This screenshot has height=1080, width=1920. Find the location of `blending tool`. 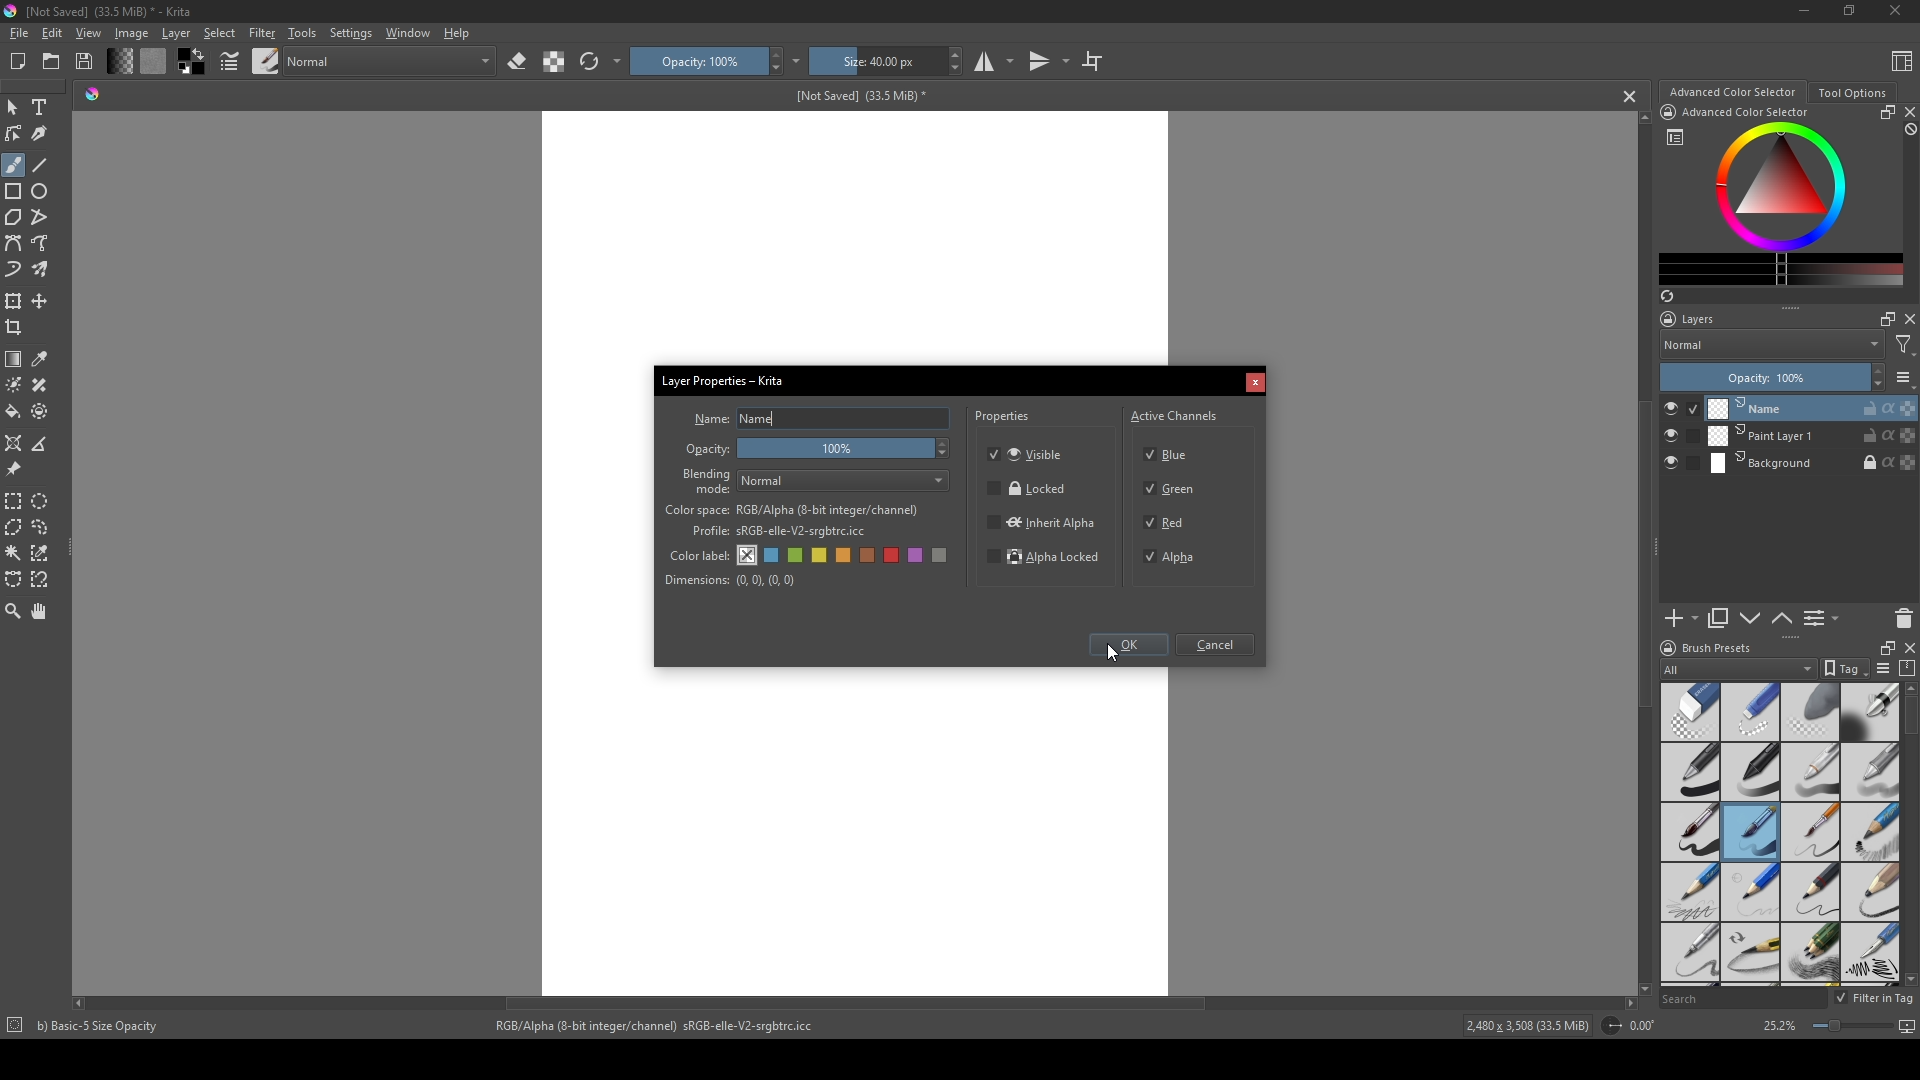

blending tool is located at coordinates (1870, 711).